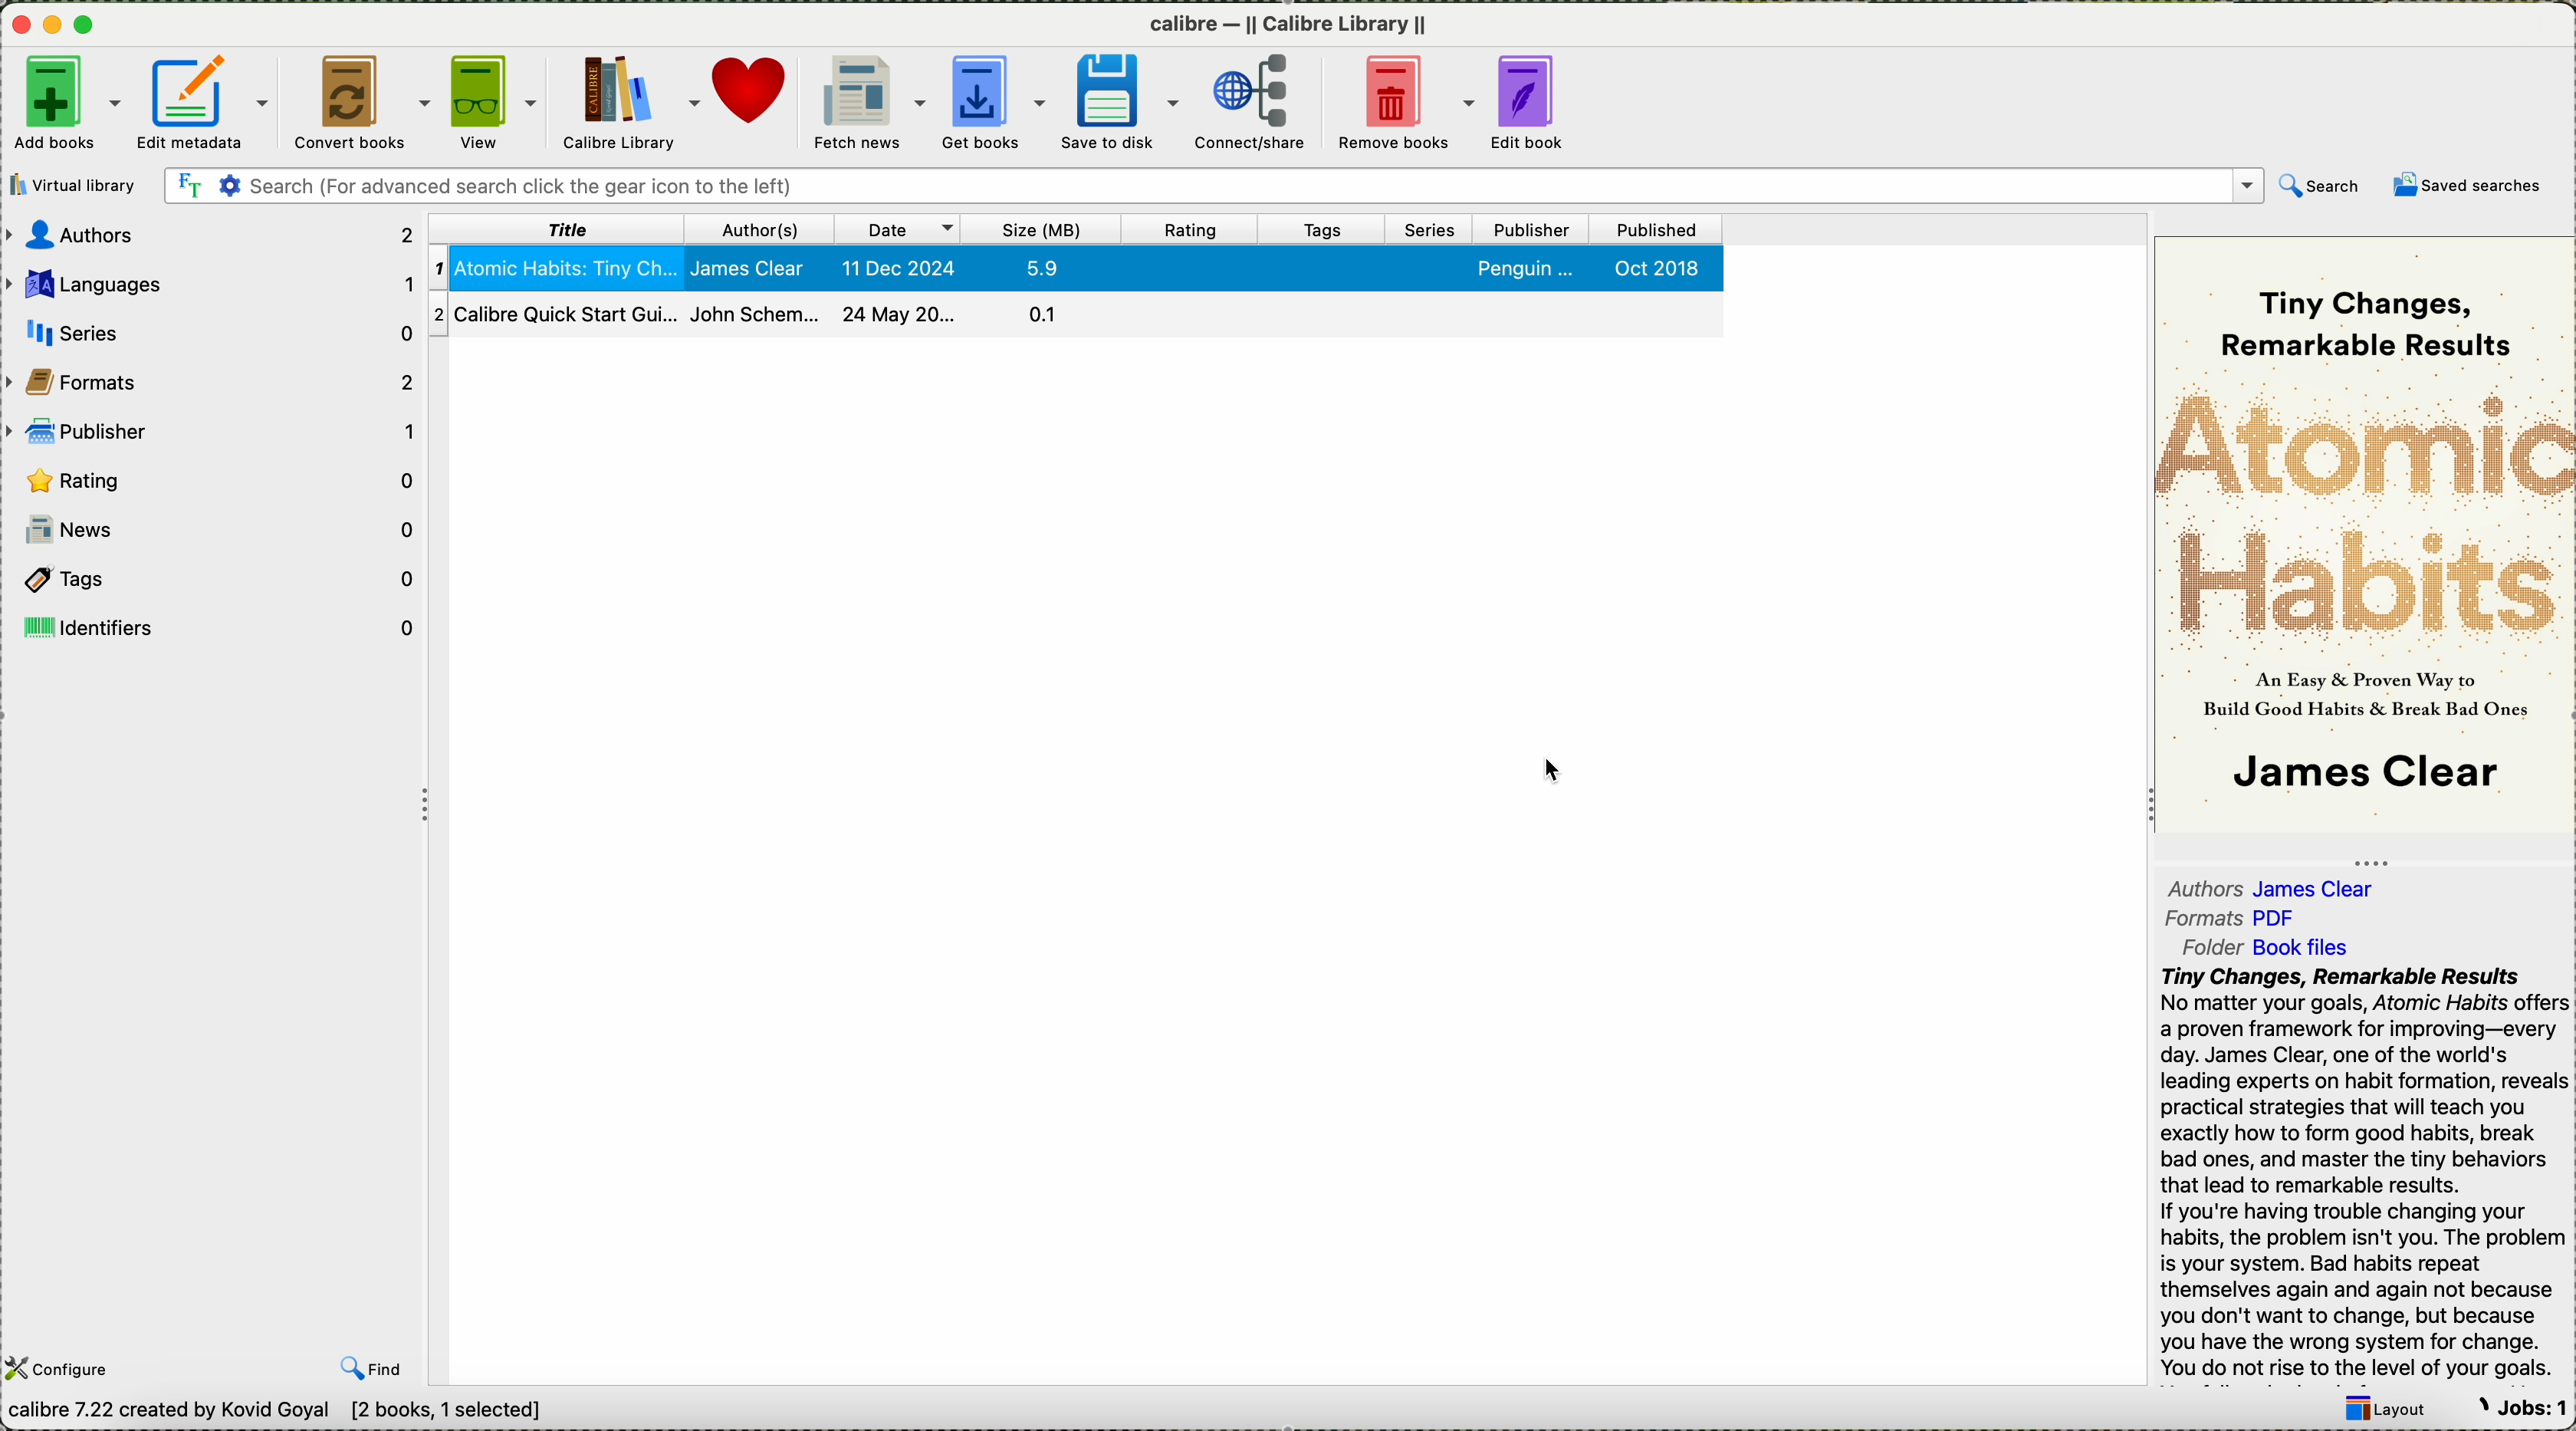  I want to click on first book selected, so click(1079, 268).